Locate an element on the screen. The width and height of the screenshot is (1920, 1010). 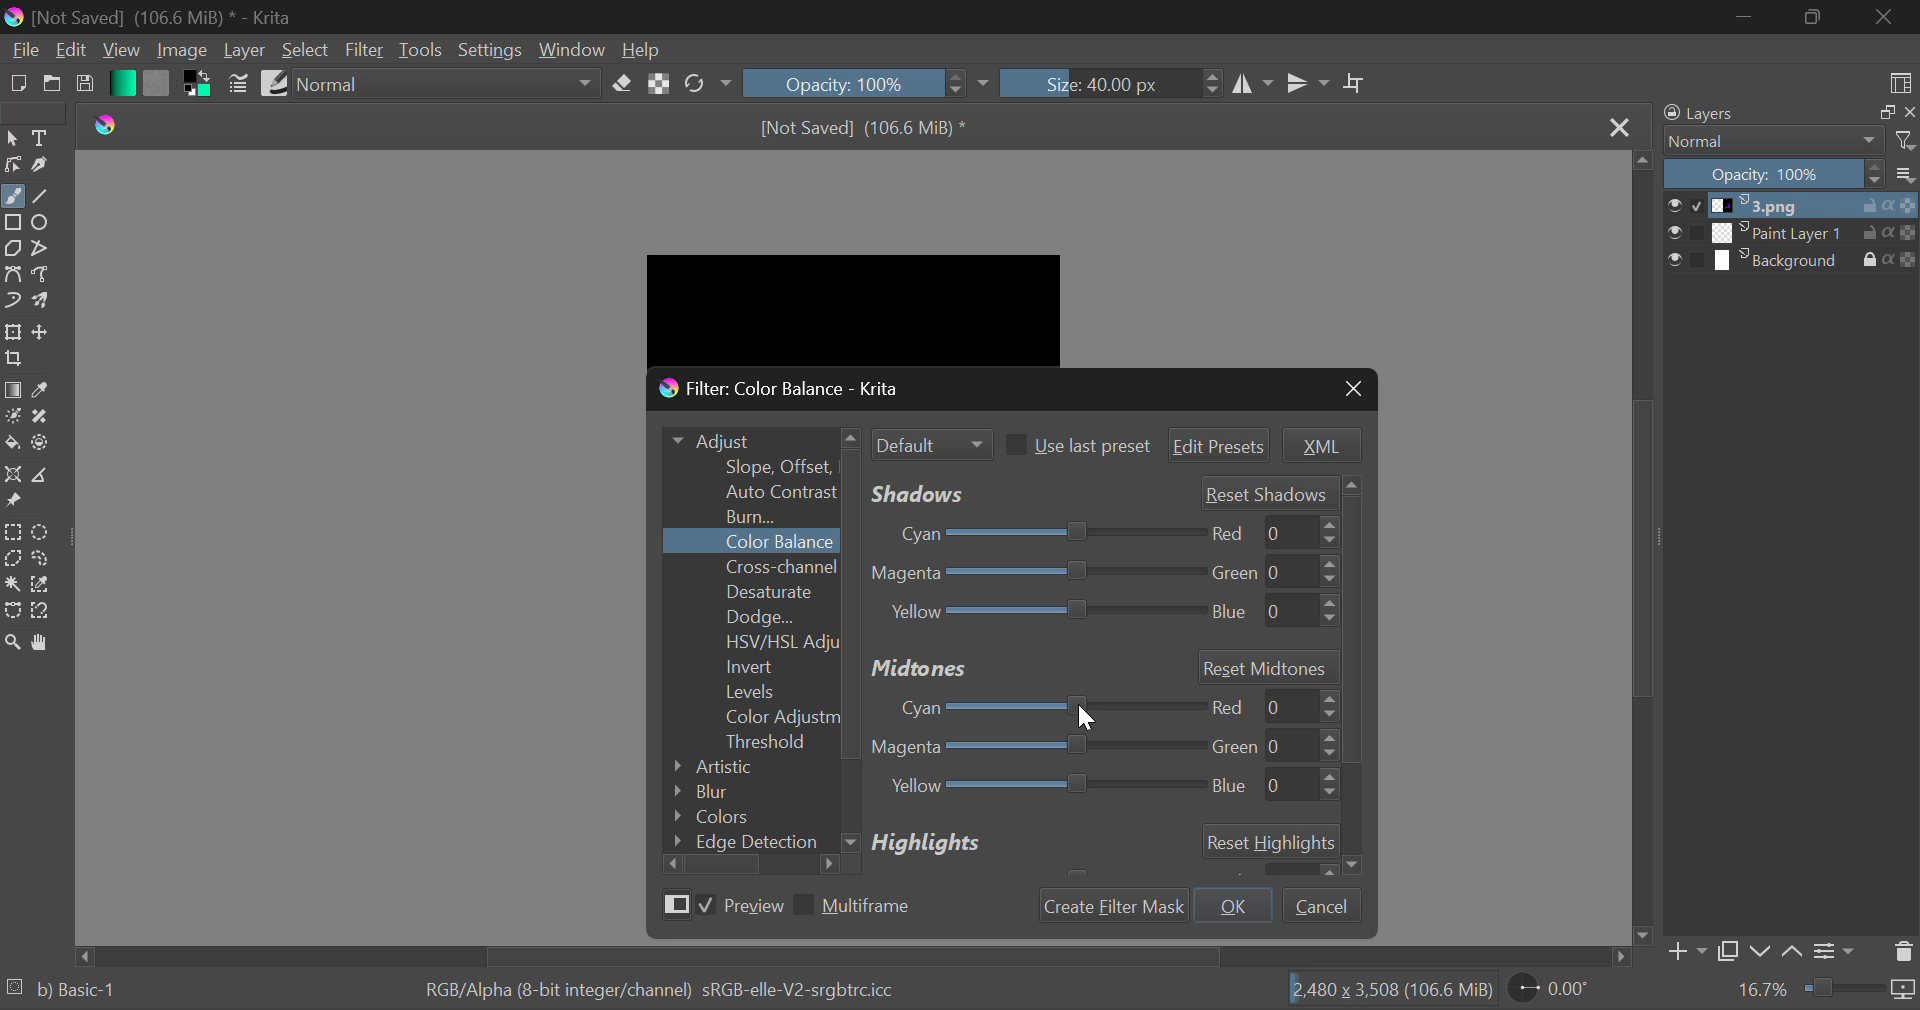
Freehand Path Tool is located at coordinates (46, 276).